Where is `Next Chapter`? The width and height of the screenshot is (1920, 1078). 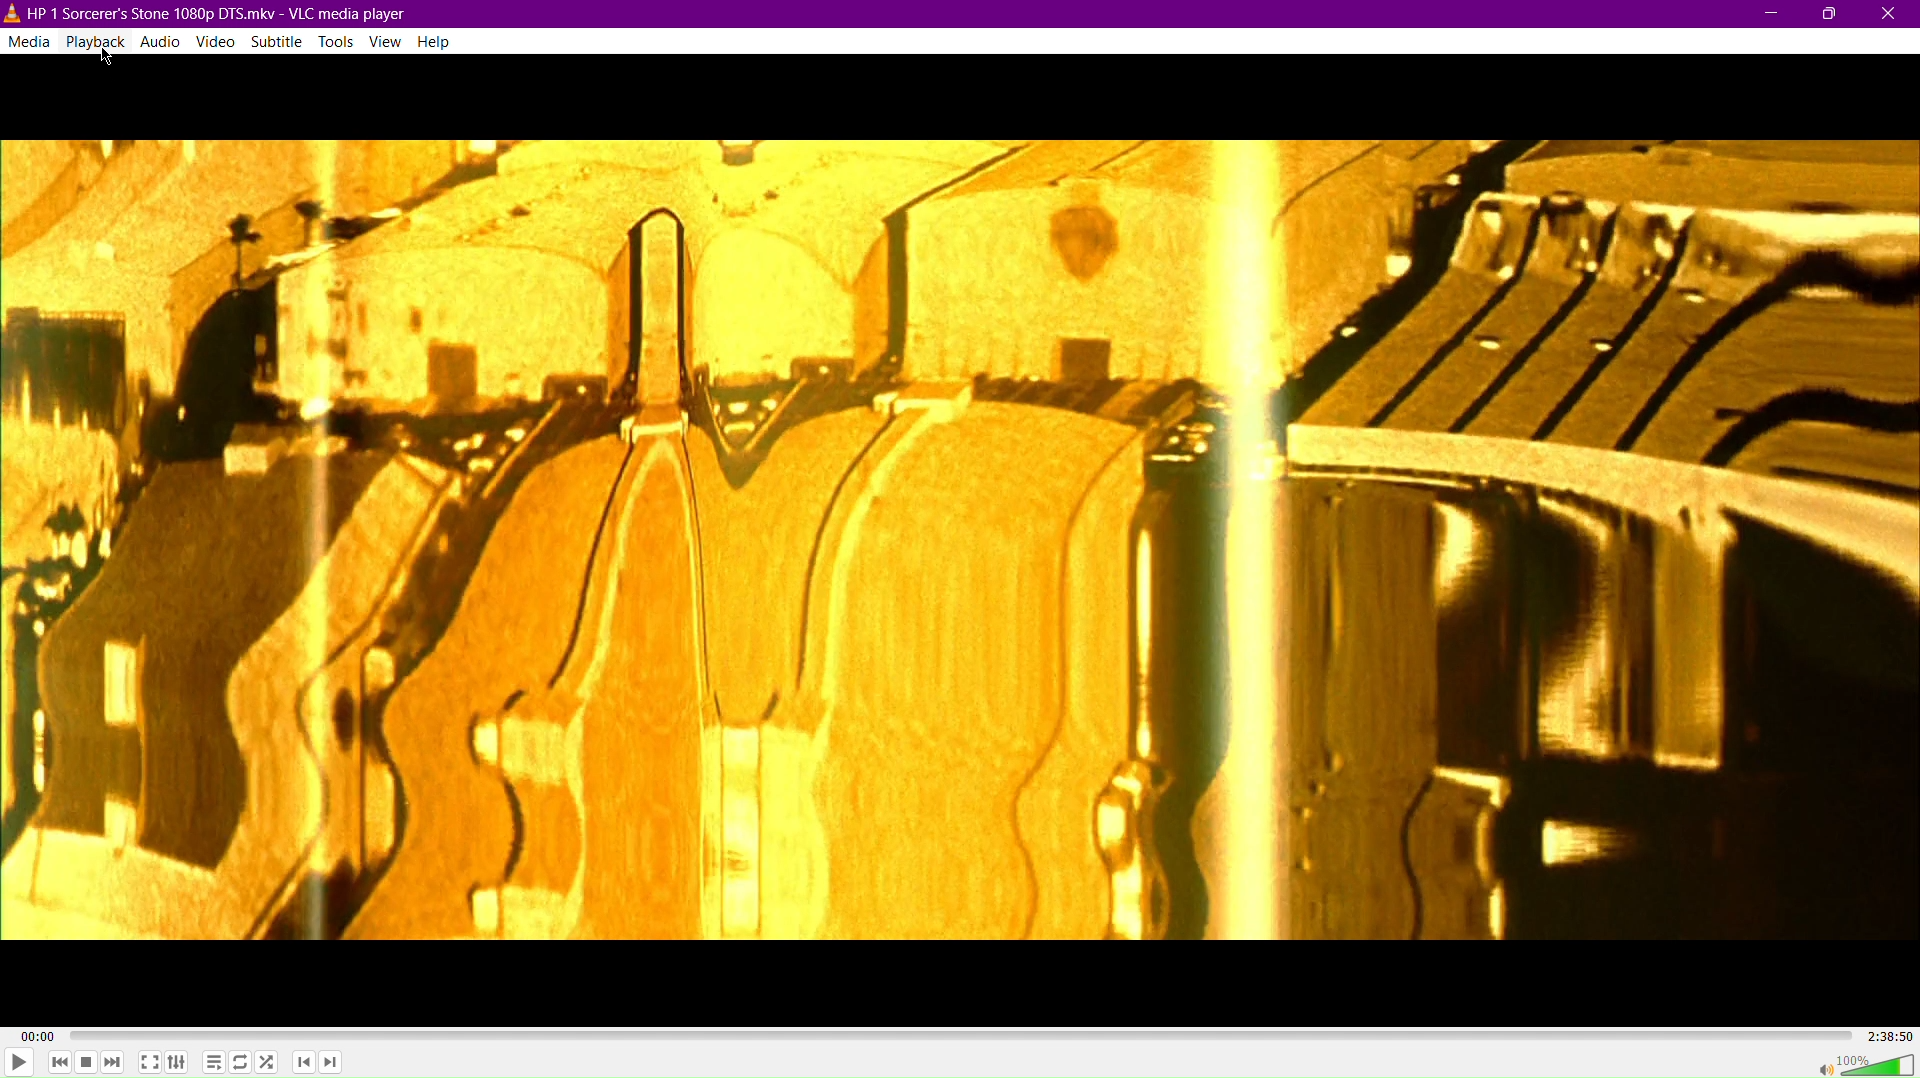
Next Chapter is located at coordinates (334, 1065).